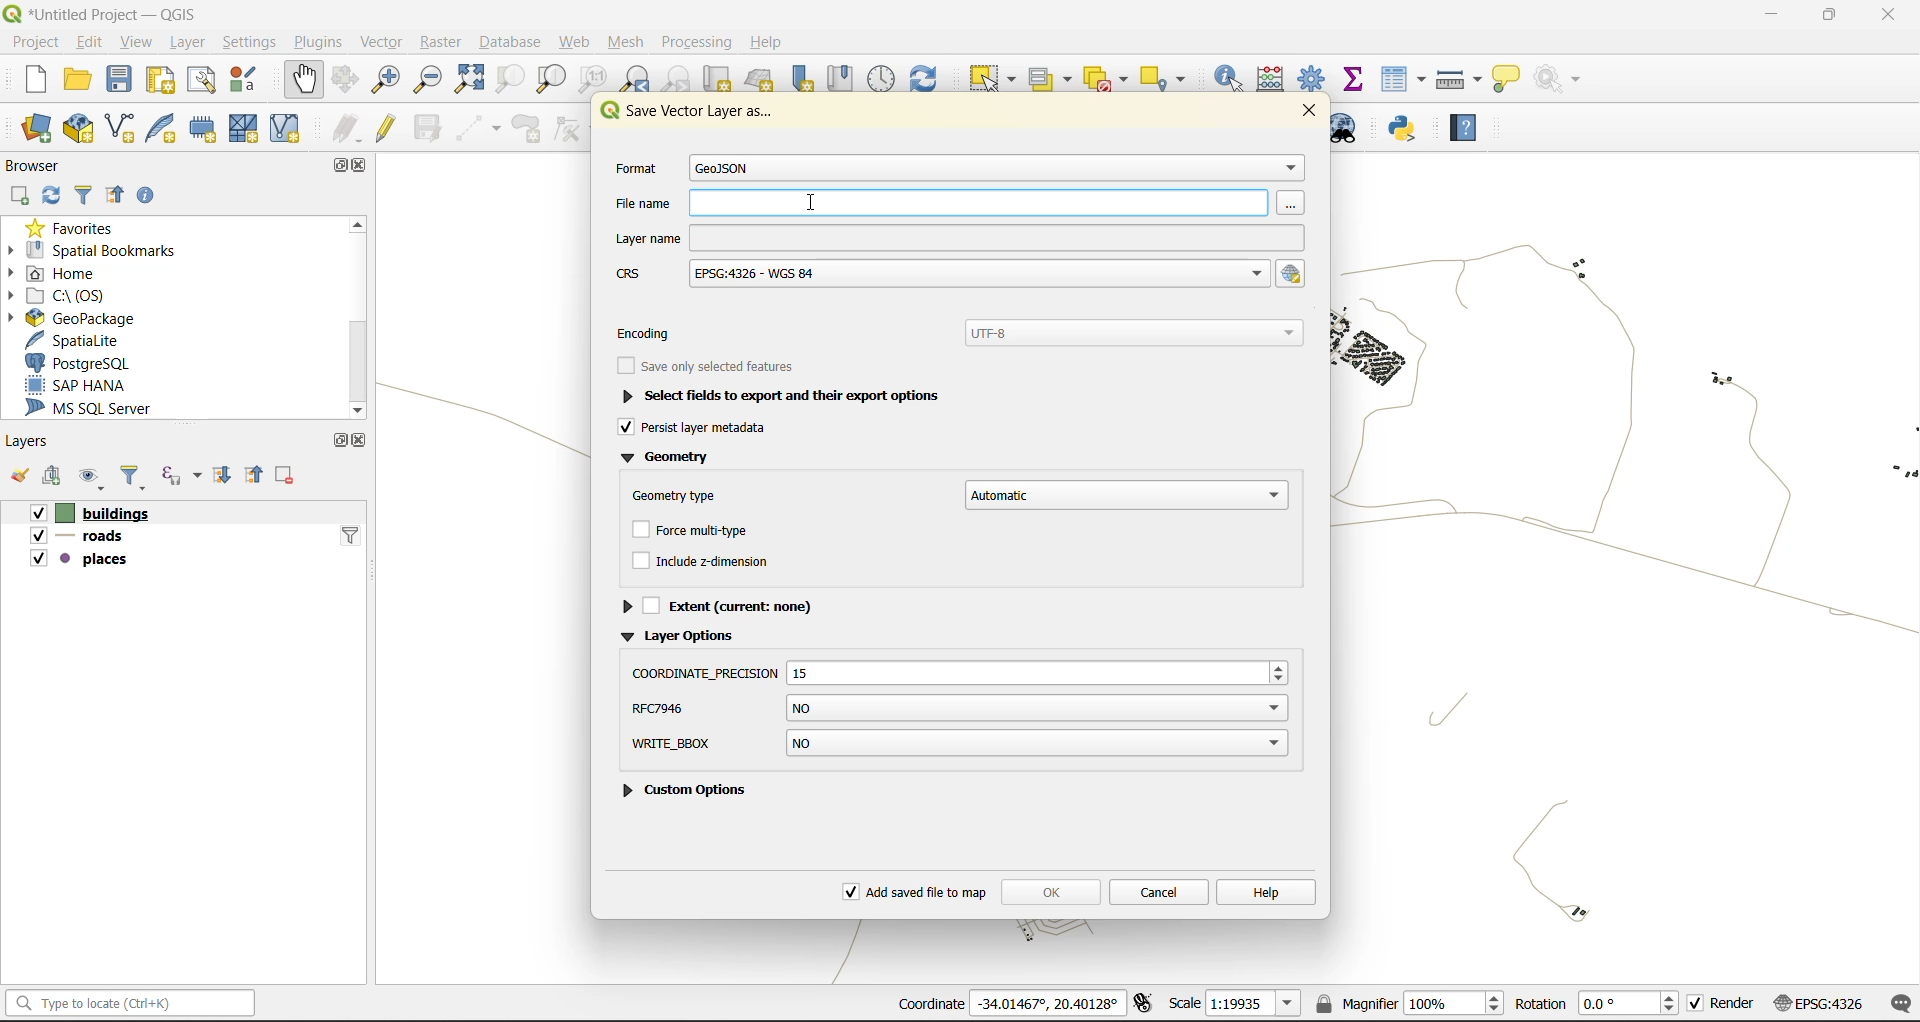 The image size is (1920, 1022). I want to click on coordinates, so click(1014, 1005).